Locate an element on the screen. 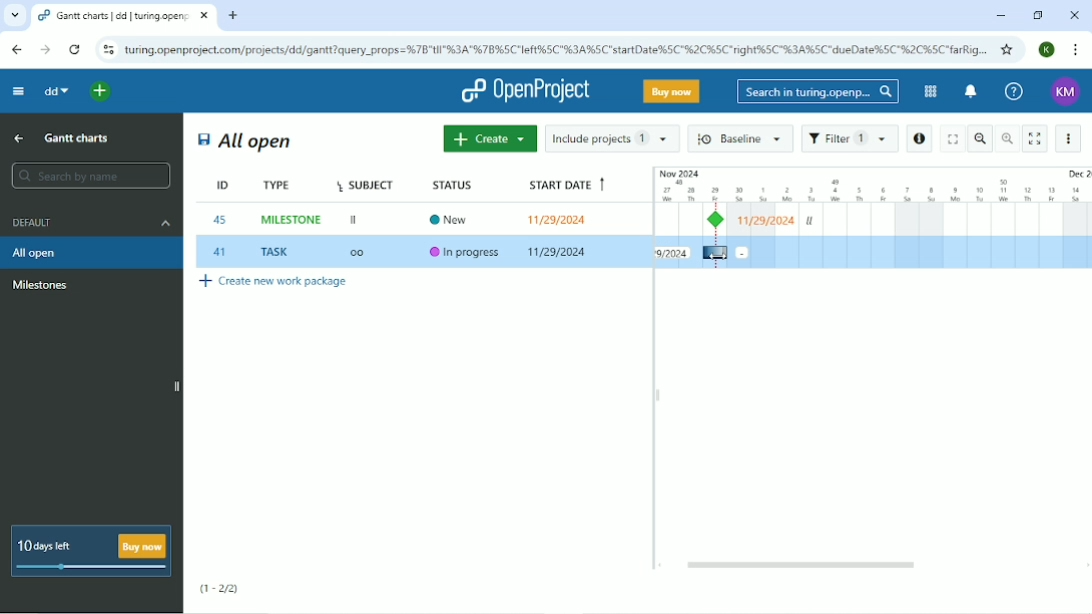 The height and width of the screenshot is (614, 1092). Help is located at coordinates (1012, 90).